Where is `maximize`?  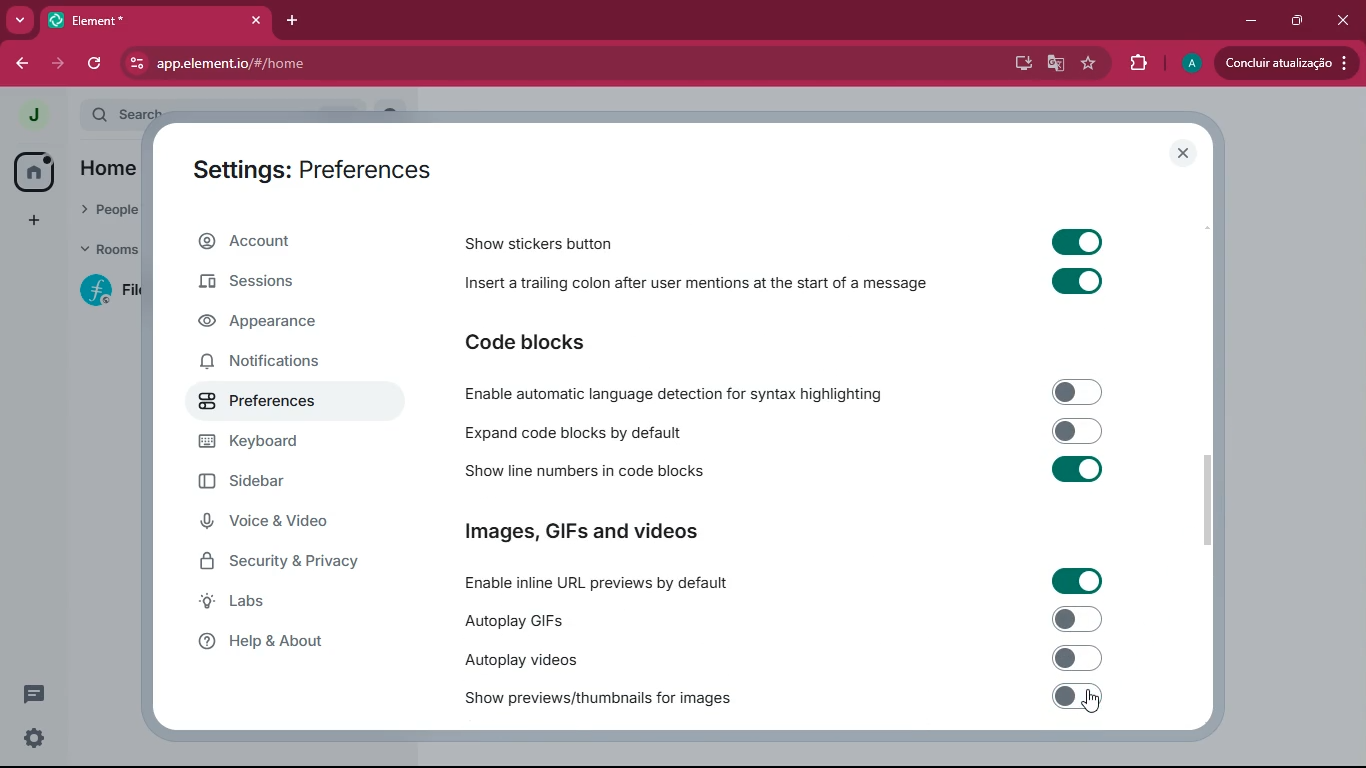
maximize is located at coordinates (1300, 22).